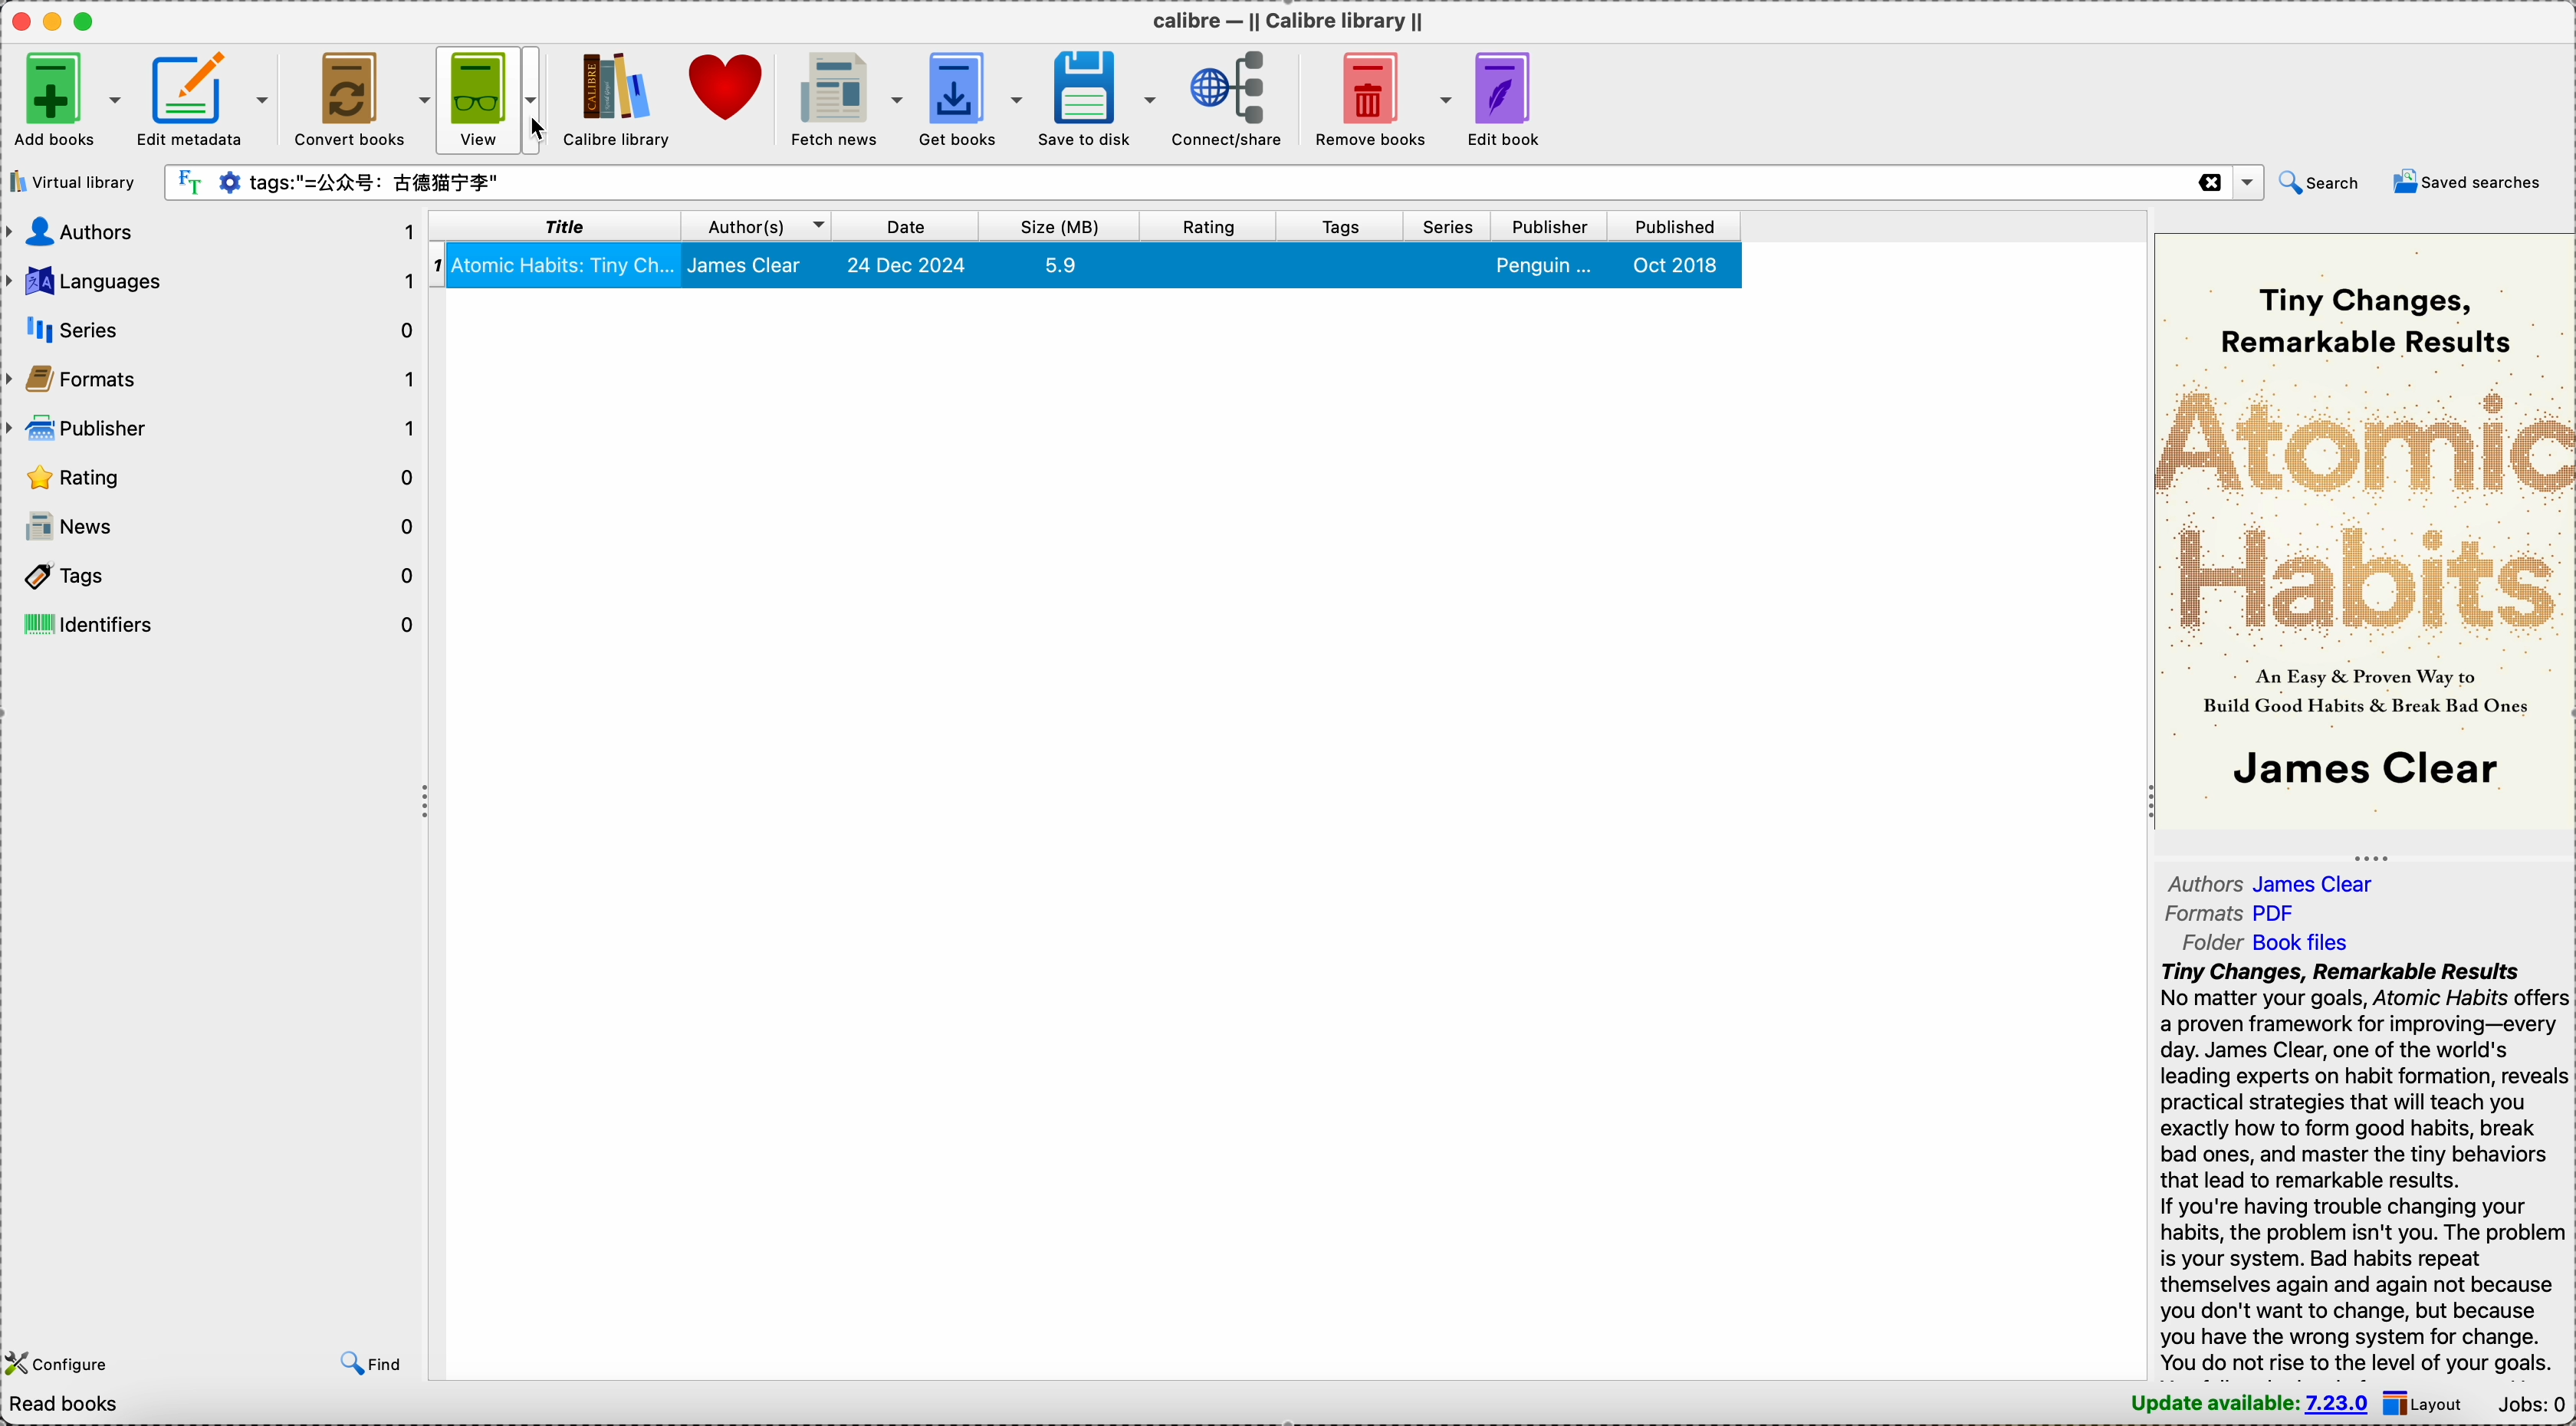 The width and height of the screenshot is (2576, 1426). I want to click on fetch news, so click(844, 96).